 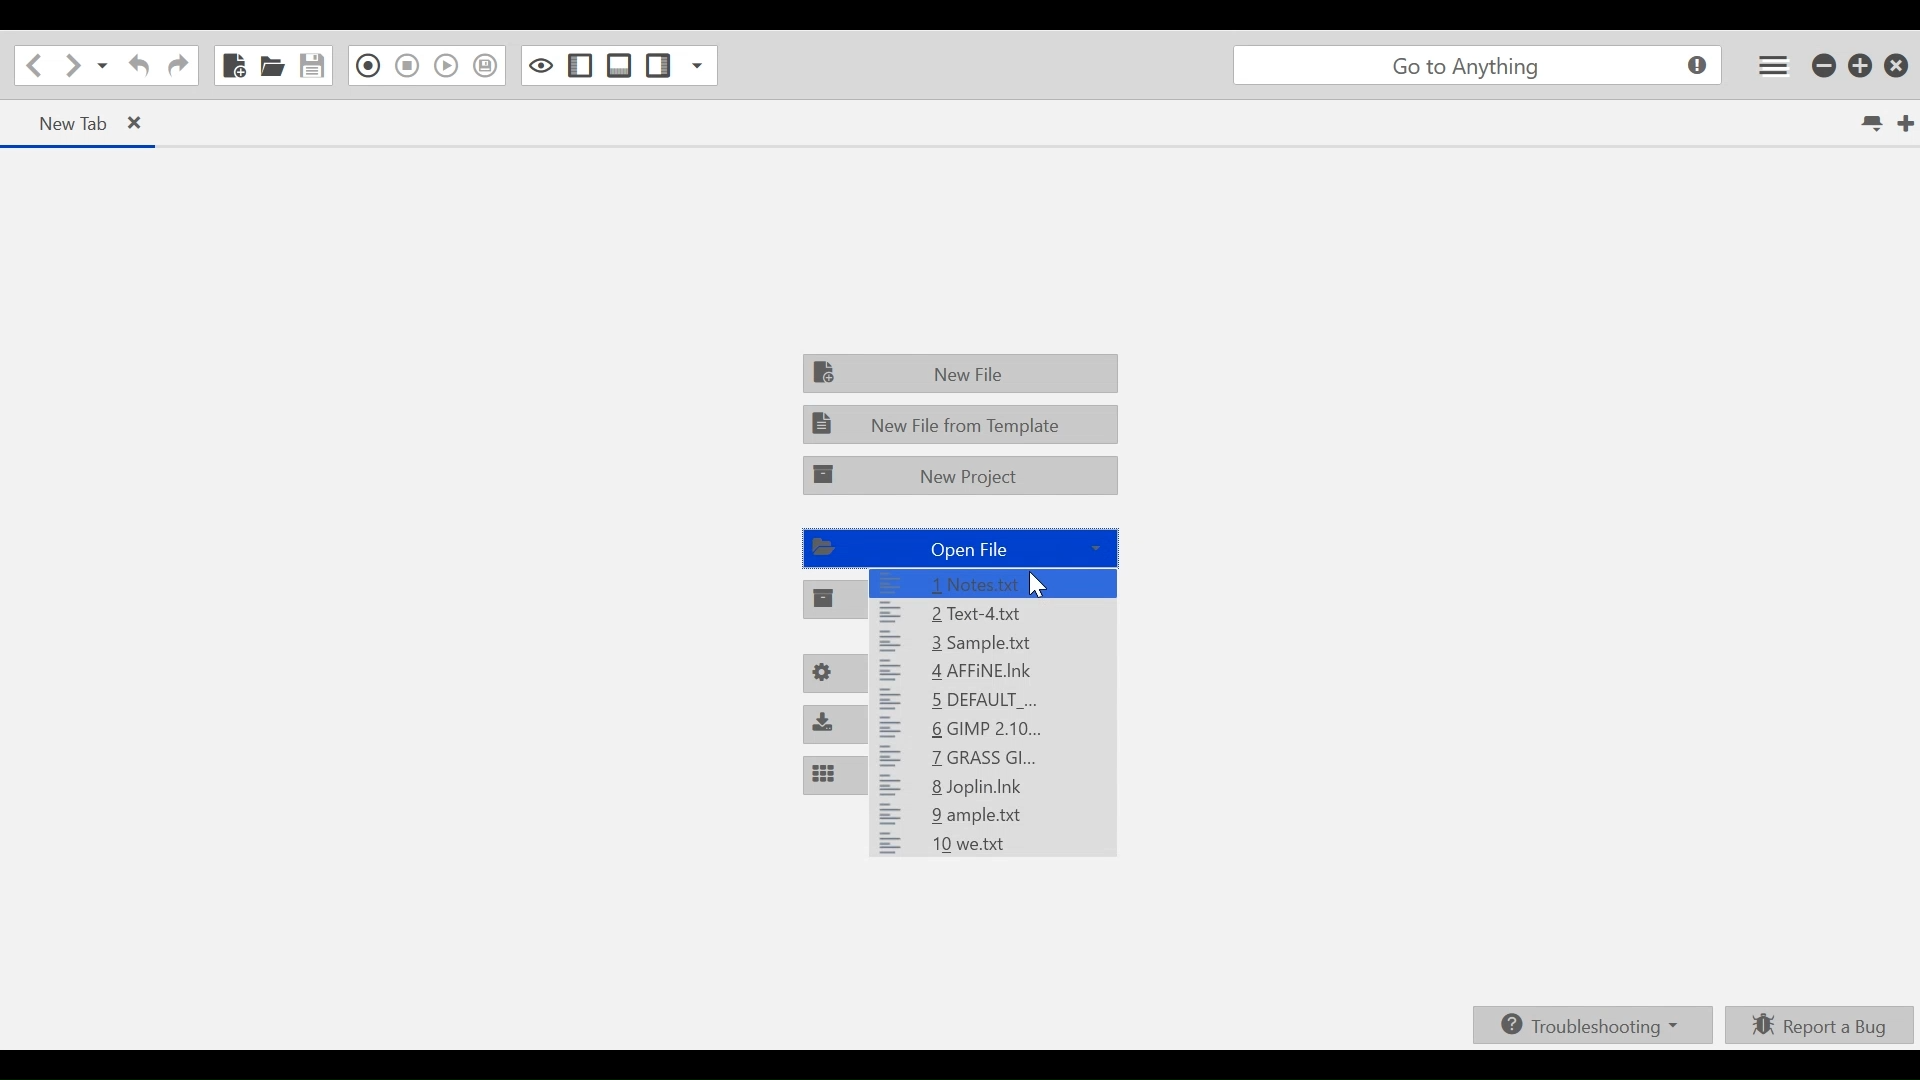 I want to click on Install Packages, so click(x=838, y=723).